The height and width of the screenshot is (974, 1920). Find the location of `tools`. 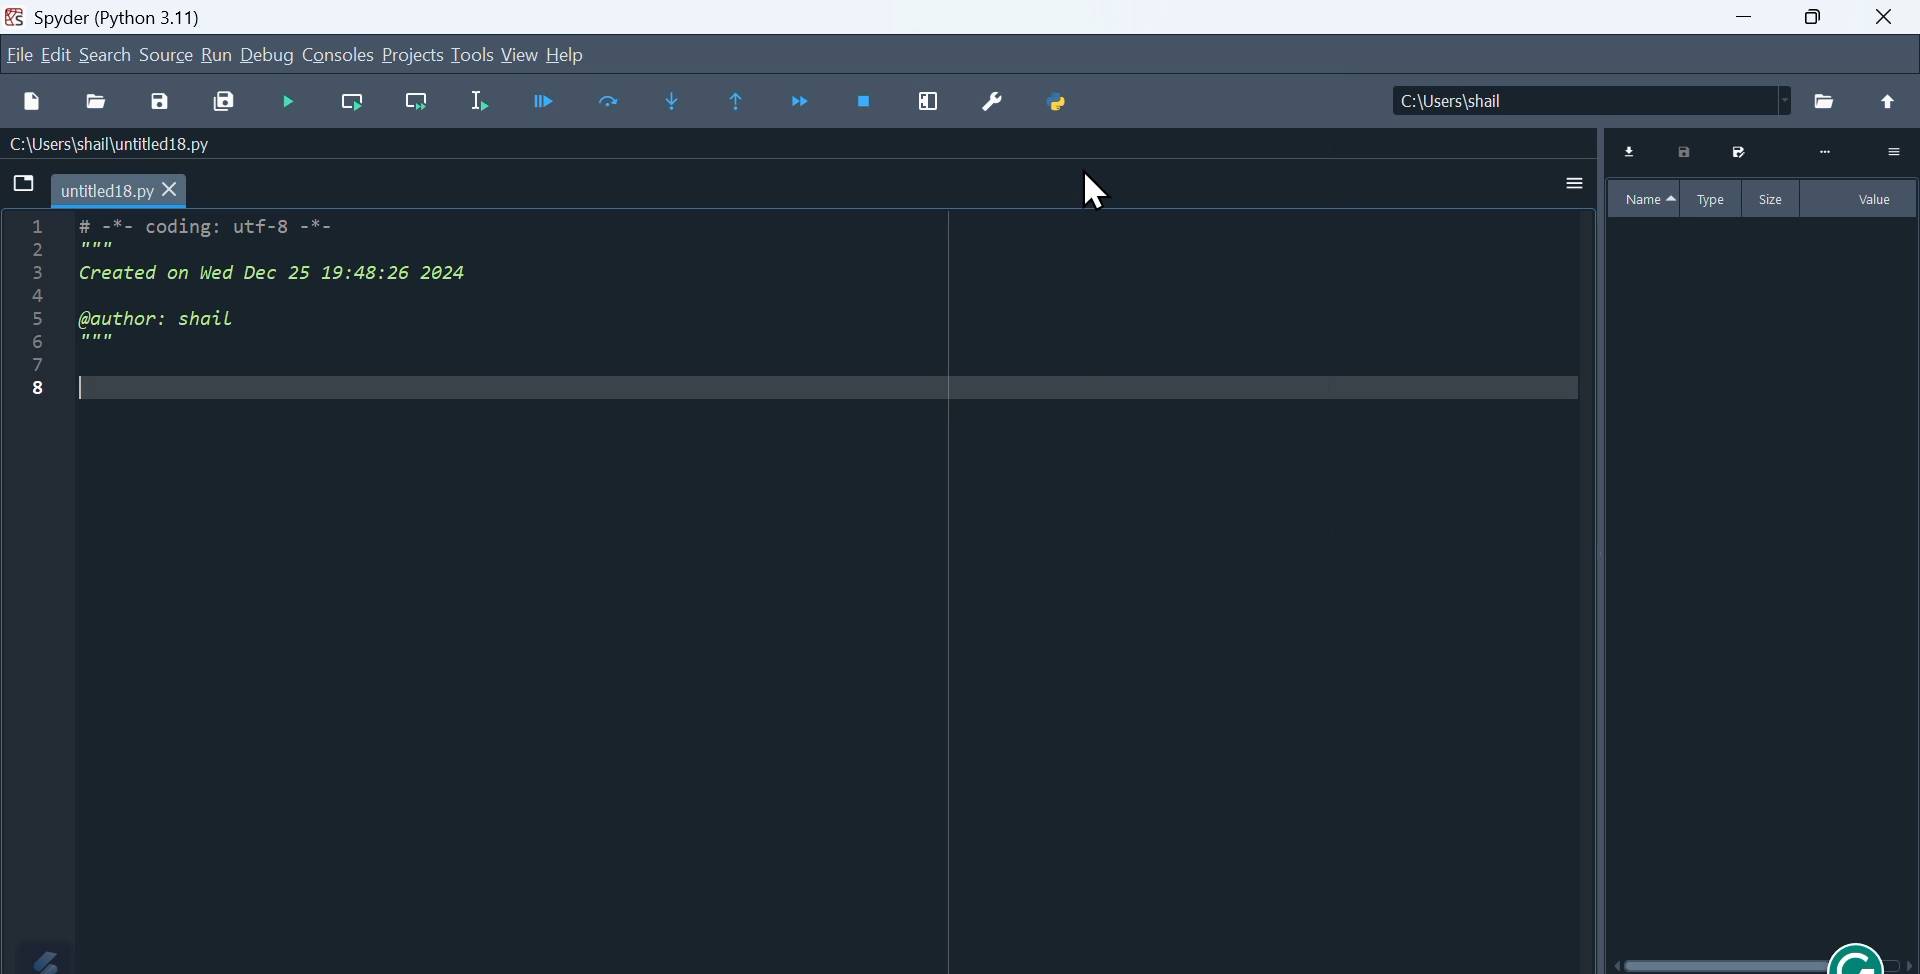

tools is located at coordinates (477, 54).